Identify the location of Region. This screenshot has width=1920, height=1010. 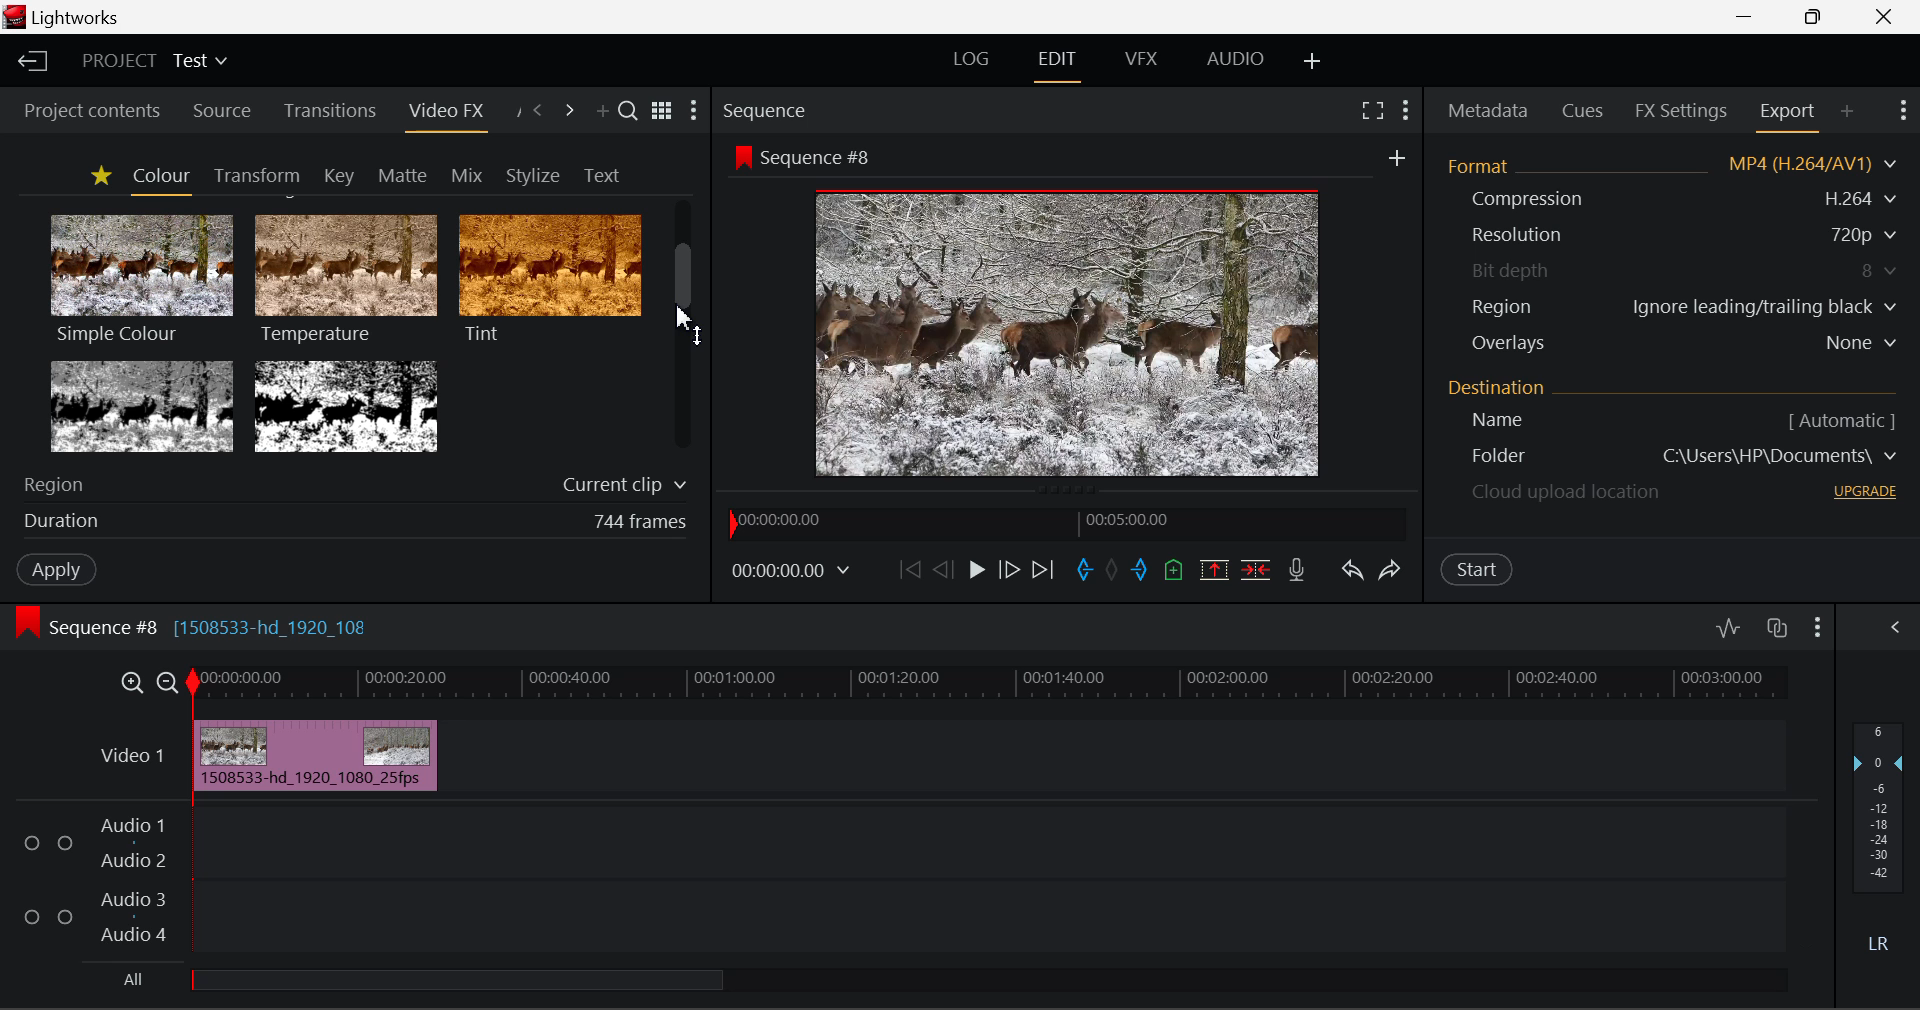
(1504, 306).